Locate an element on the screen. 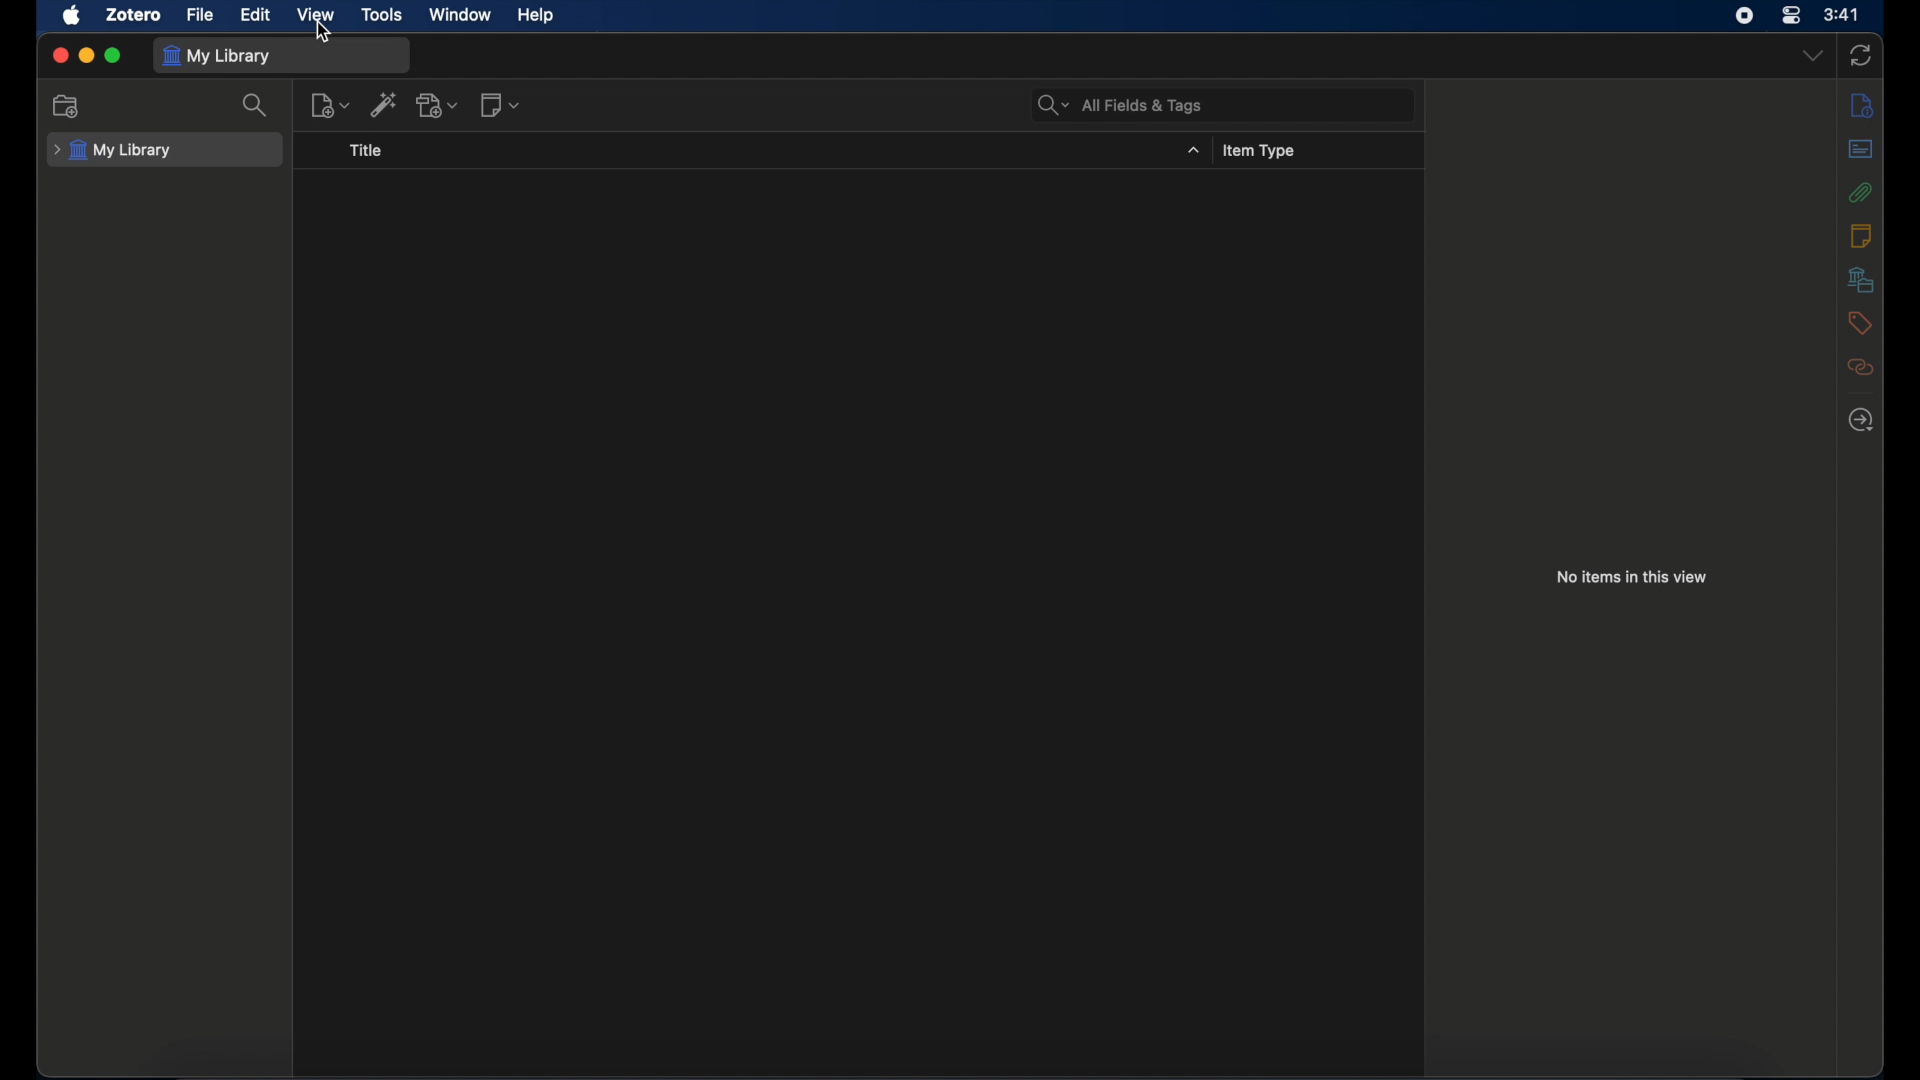  item type is located at coordinates (1261, 150).